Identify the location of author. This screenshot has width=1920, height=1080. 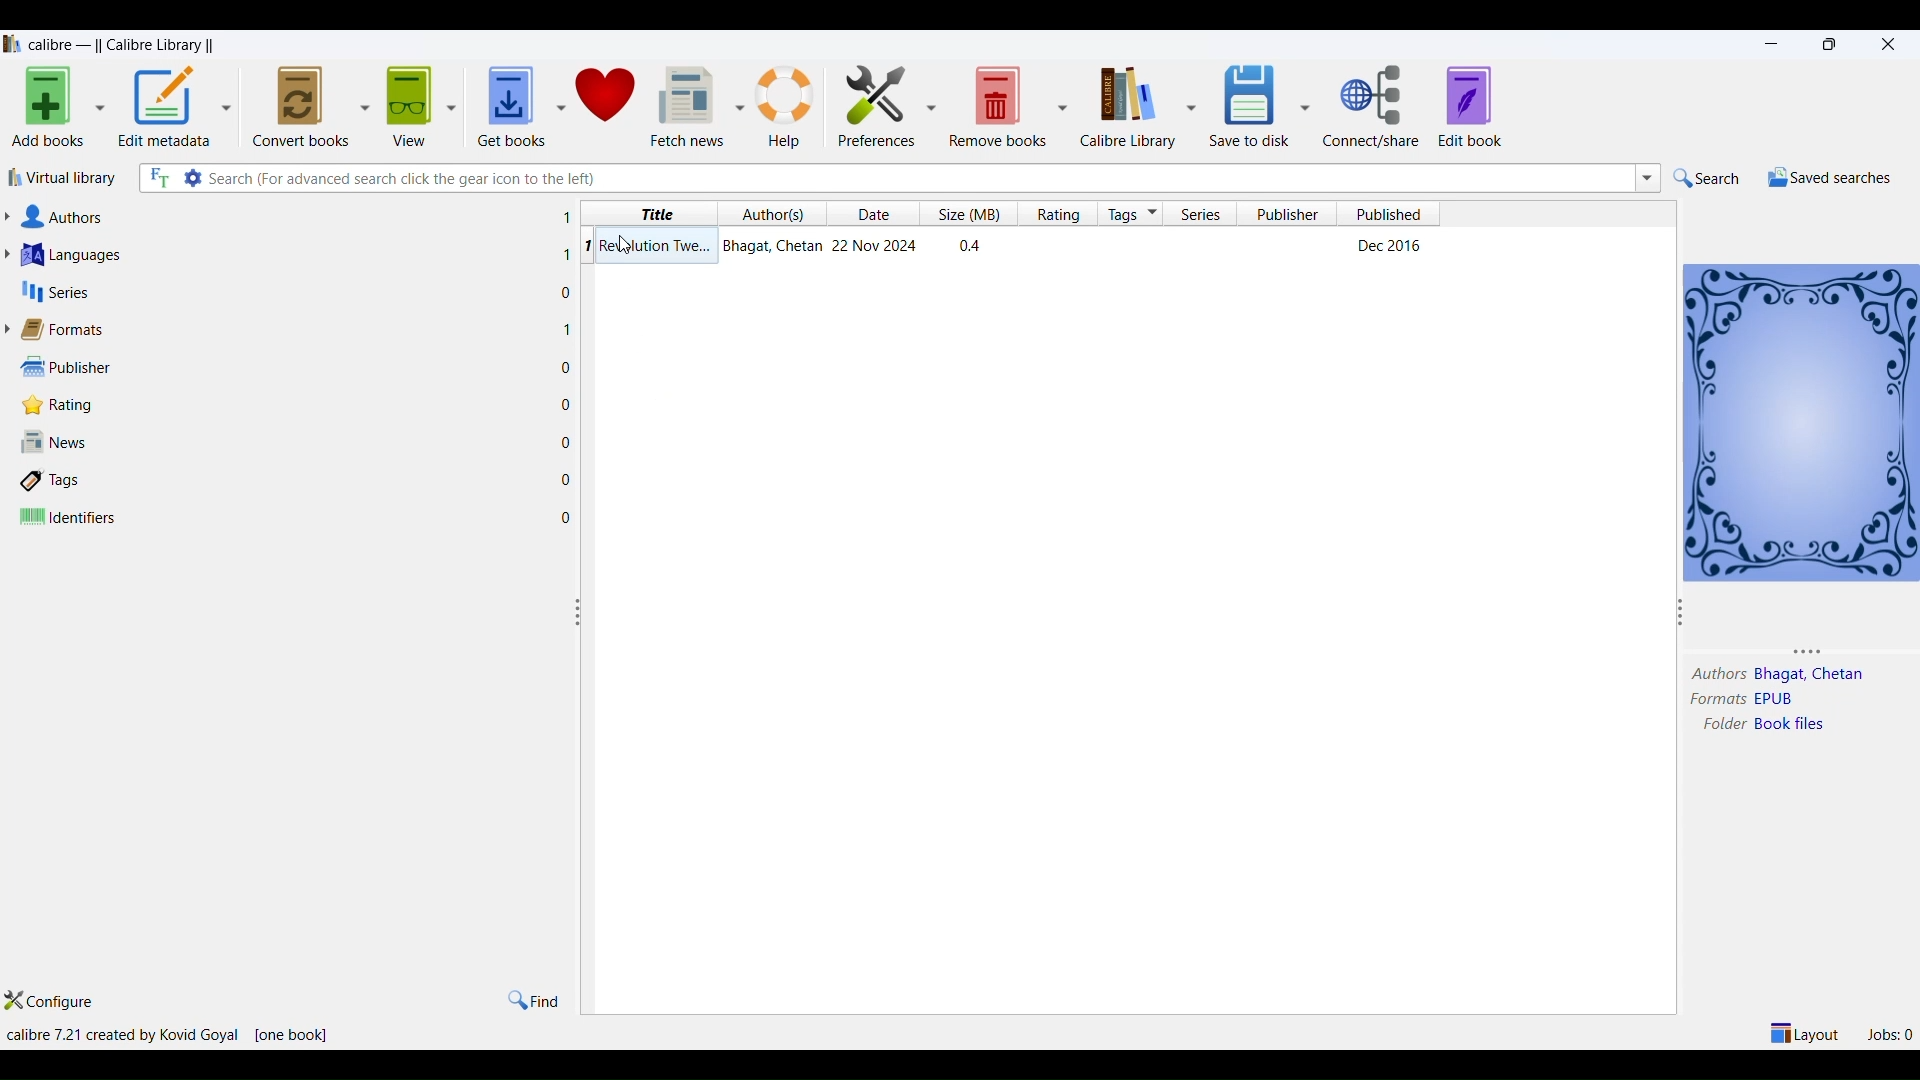
(1714, 673).